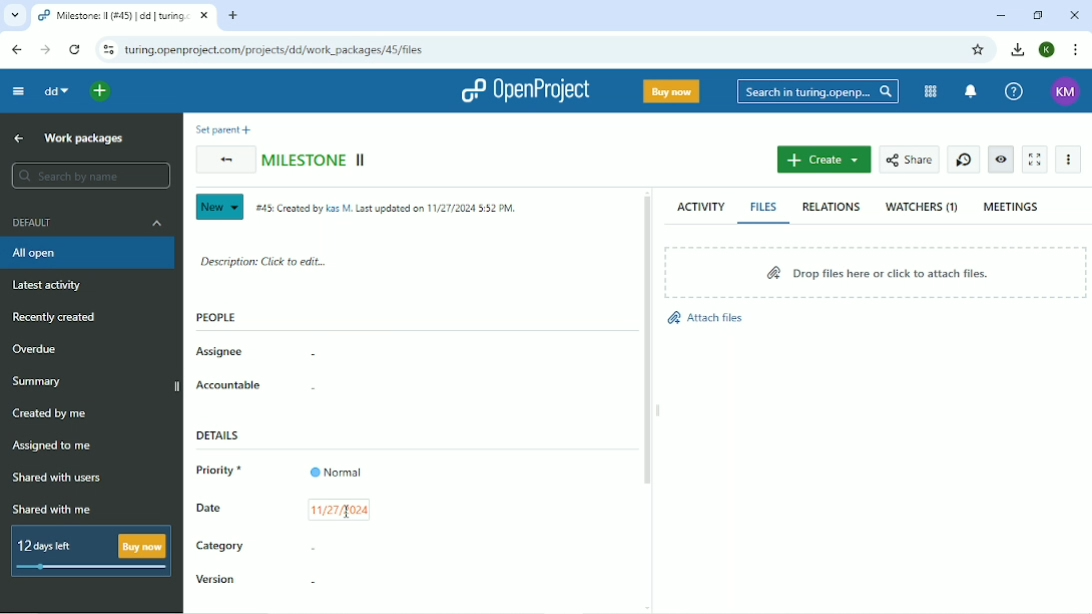 The width and height of the screenshot is (1092, 614). Describe the element at coordinates (17, 92) in the screenshot. I see `Collapse project menu` at that location.